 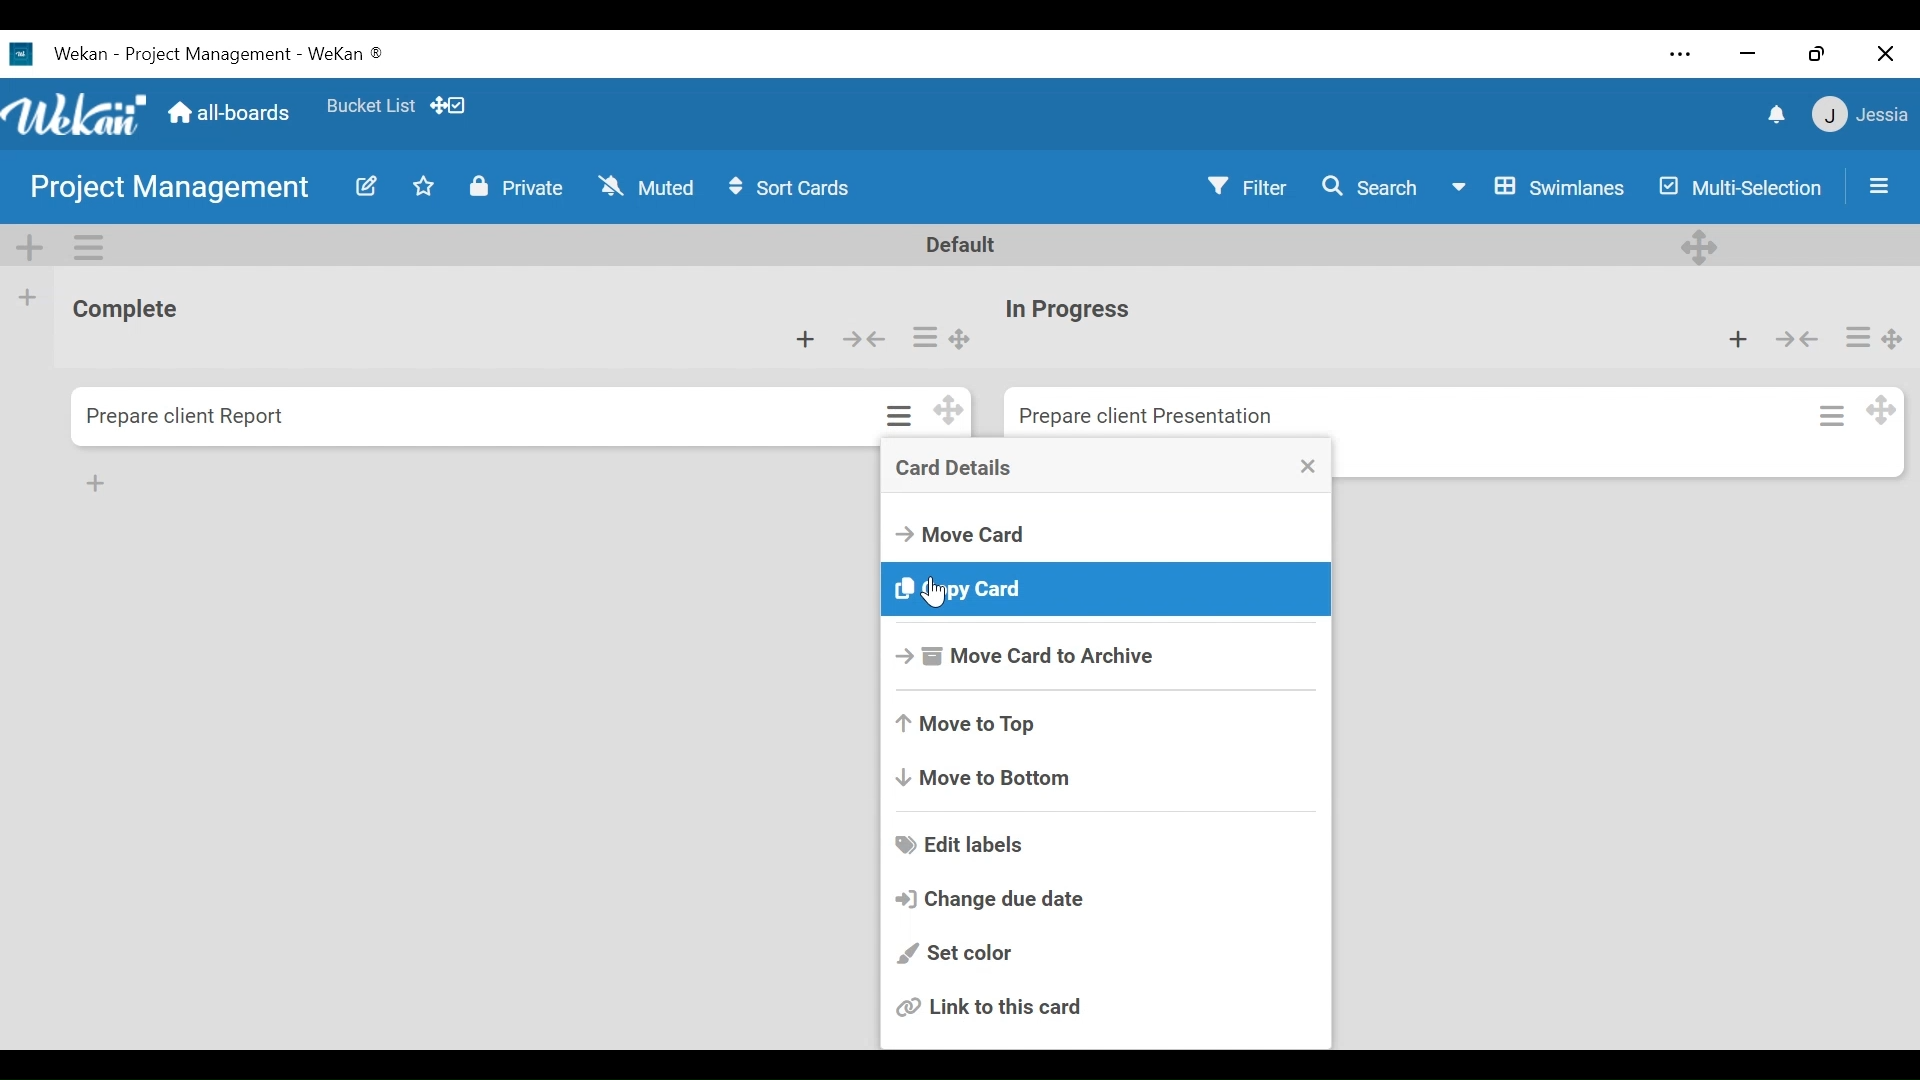 What do you see at coordinates (964, 244) in the screenshot?
I see `Default` at bounding box center [964, 244].